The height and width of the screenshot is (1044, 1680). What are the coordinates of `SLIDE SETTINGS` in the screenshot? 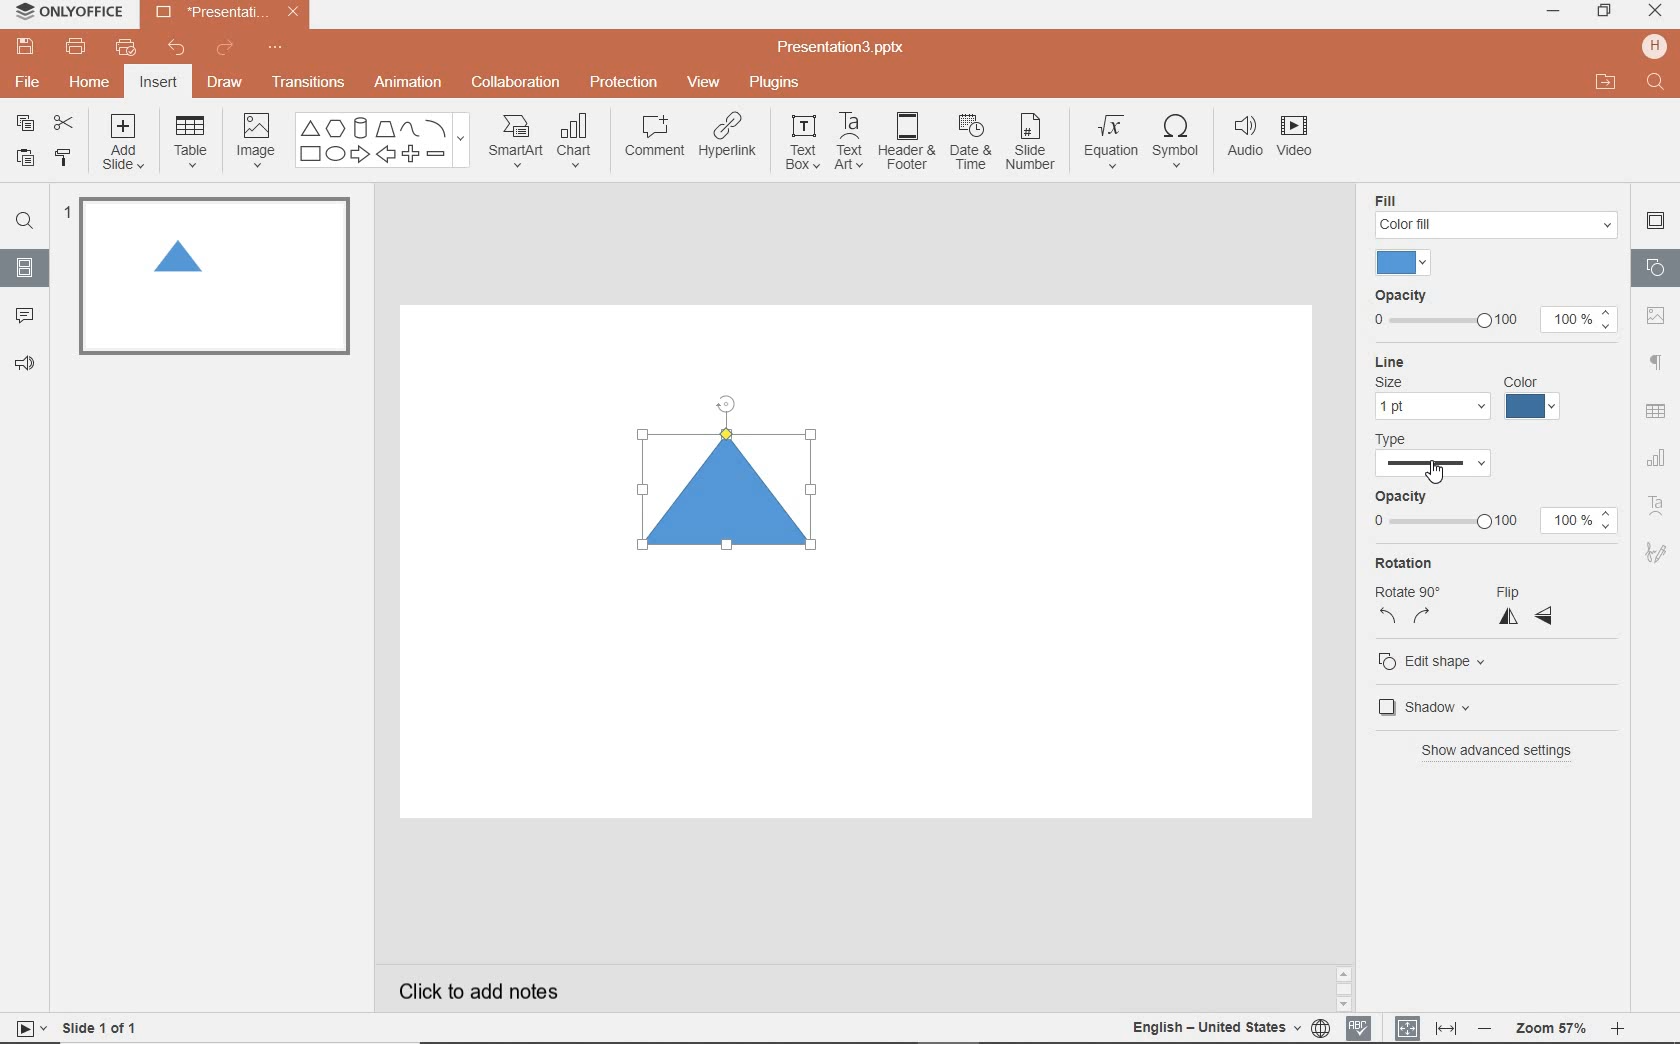 It's located at (1656, 222).